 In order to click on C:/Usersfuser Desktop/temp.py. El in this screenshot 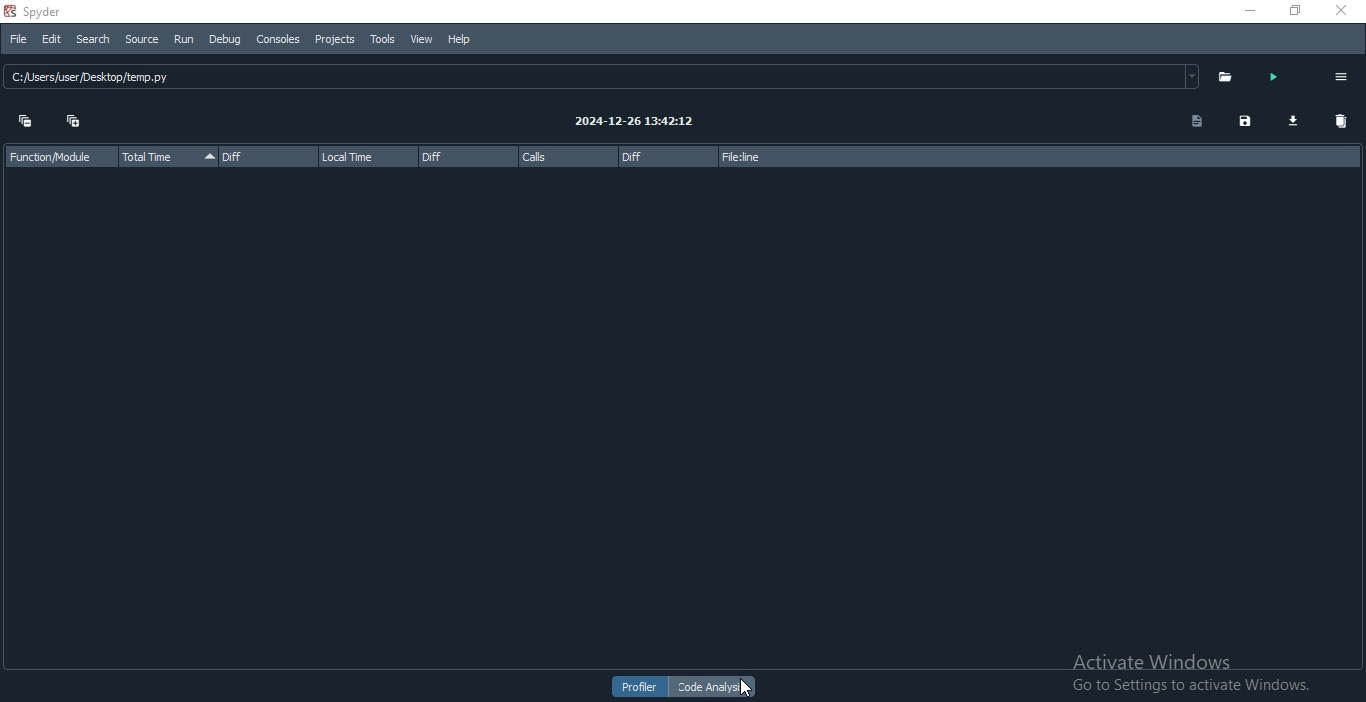, I will do `click(605, 79)`.